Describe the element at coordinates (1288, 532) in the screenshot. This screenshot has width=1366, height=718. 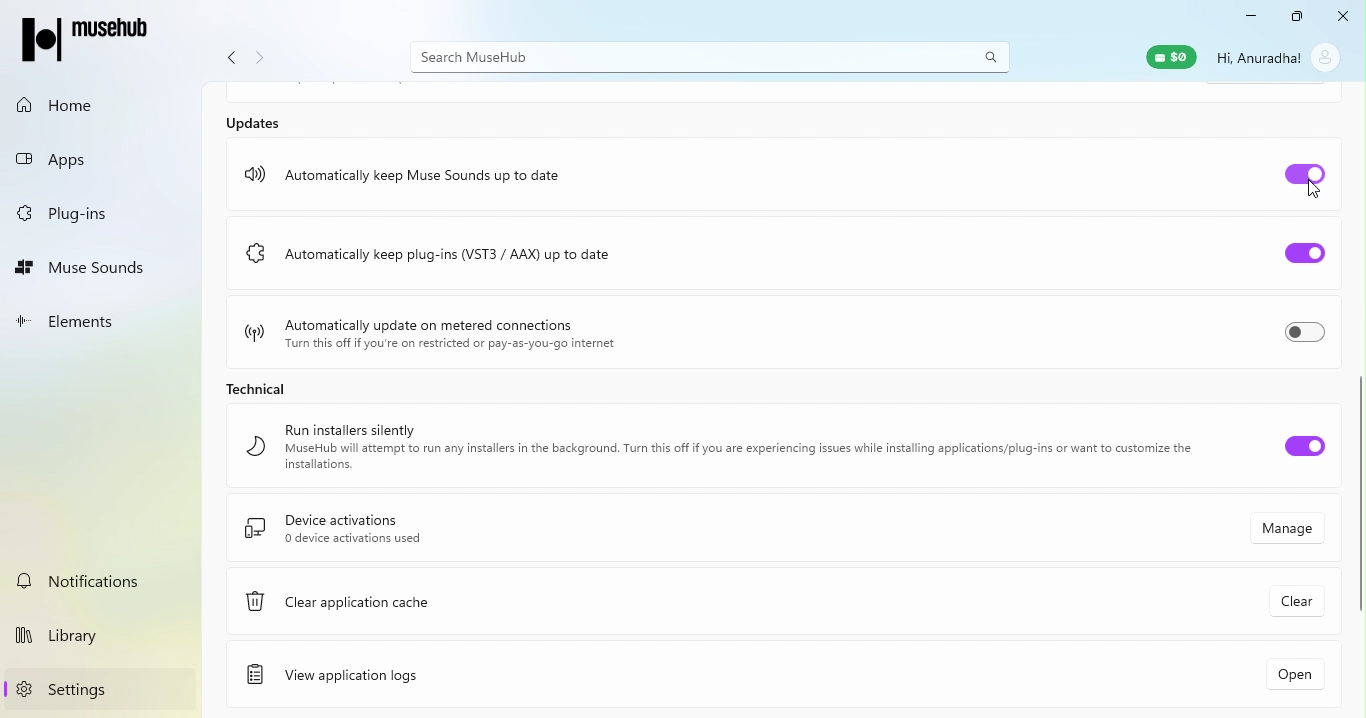
I see `Manage` at that location.